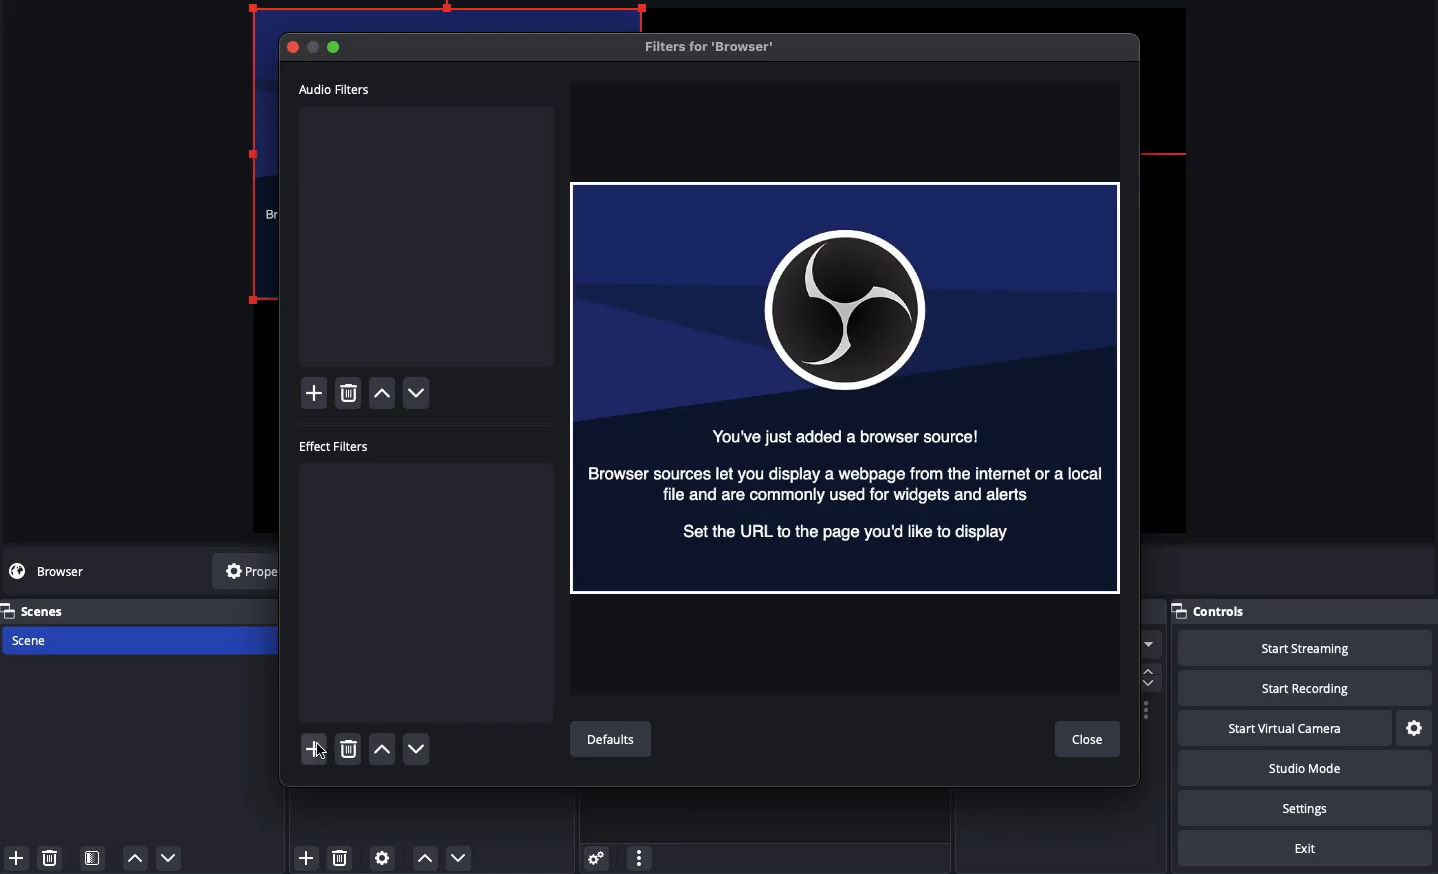 The width and height of the screenshot is (1438, 874). I want to click on Scene filter, so click(94, 858).